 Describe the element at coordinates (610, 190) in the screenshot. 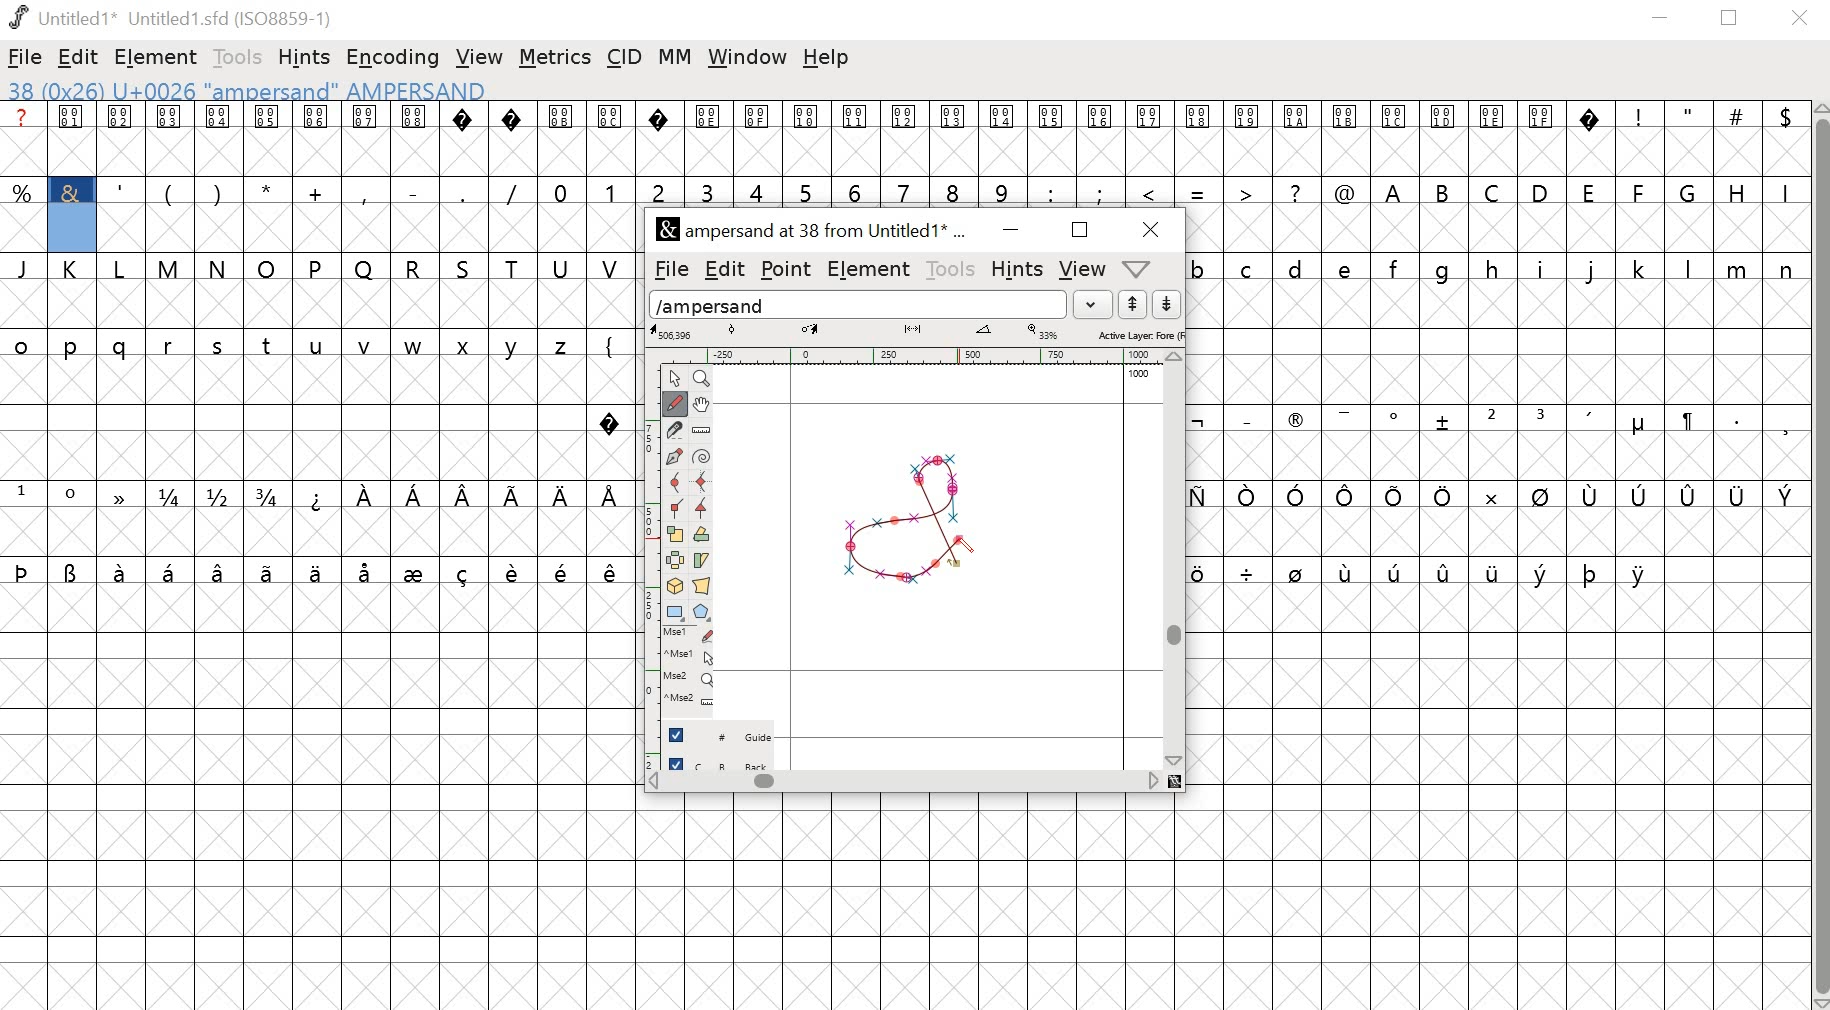

I see `1` at that location.